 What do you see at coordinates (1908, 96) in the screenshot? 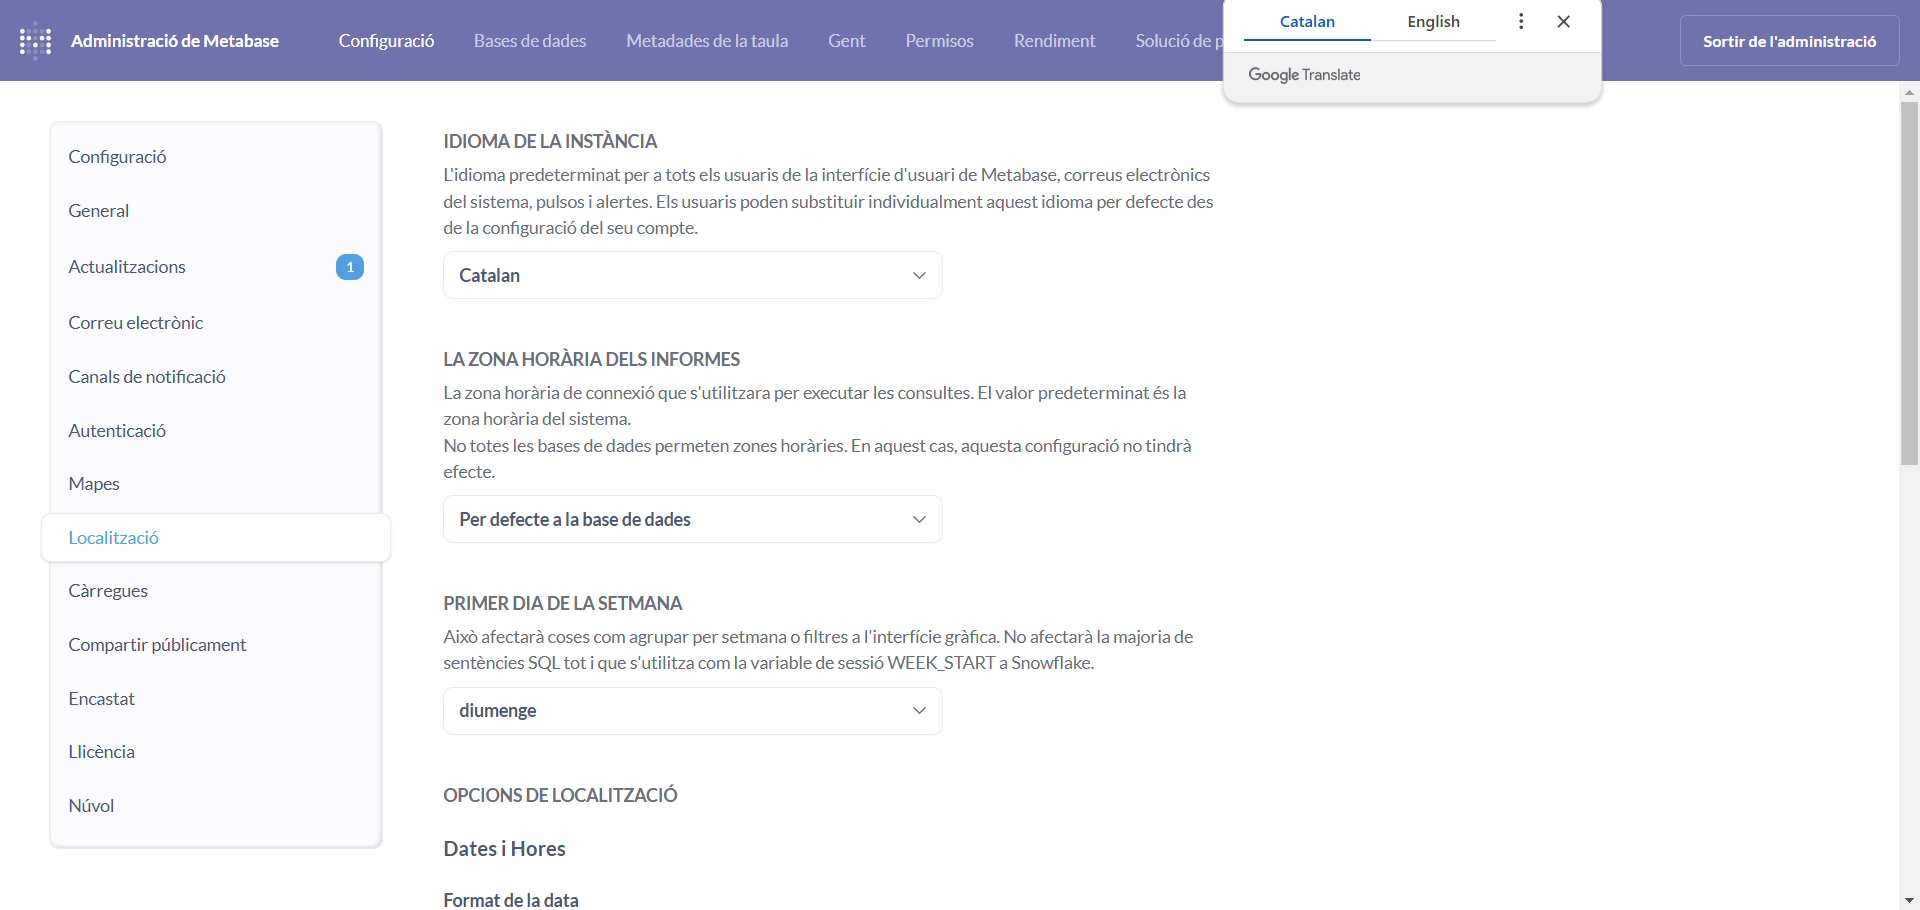
I see `MOVE UP` at bounding box center [1908, 96].